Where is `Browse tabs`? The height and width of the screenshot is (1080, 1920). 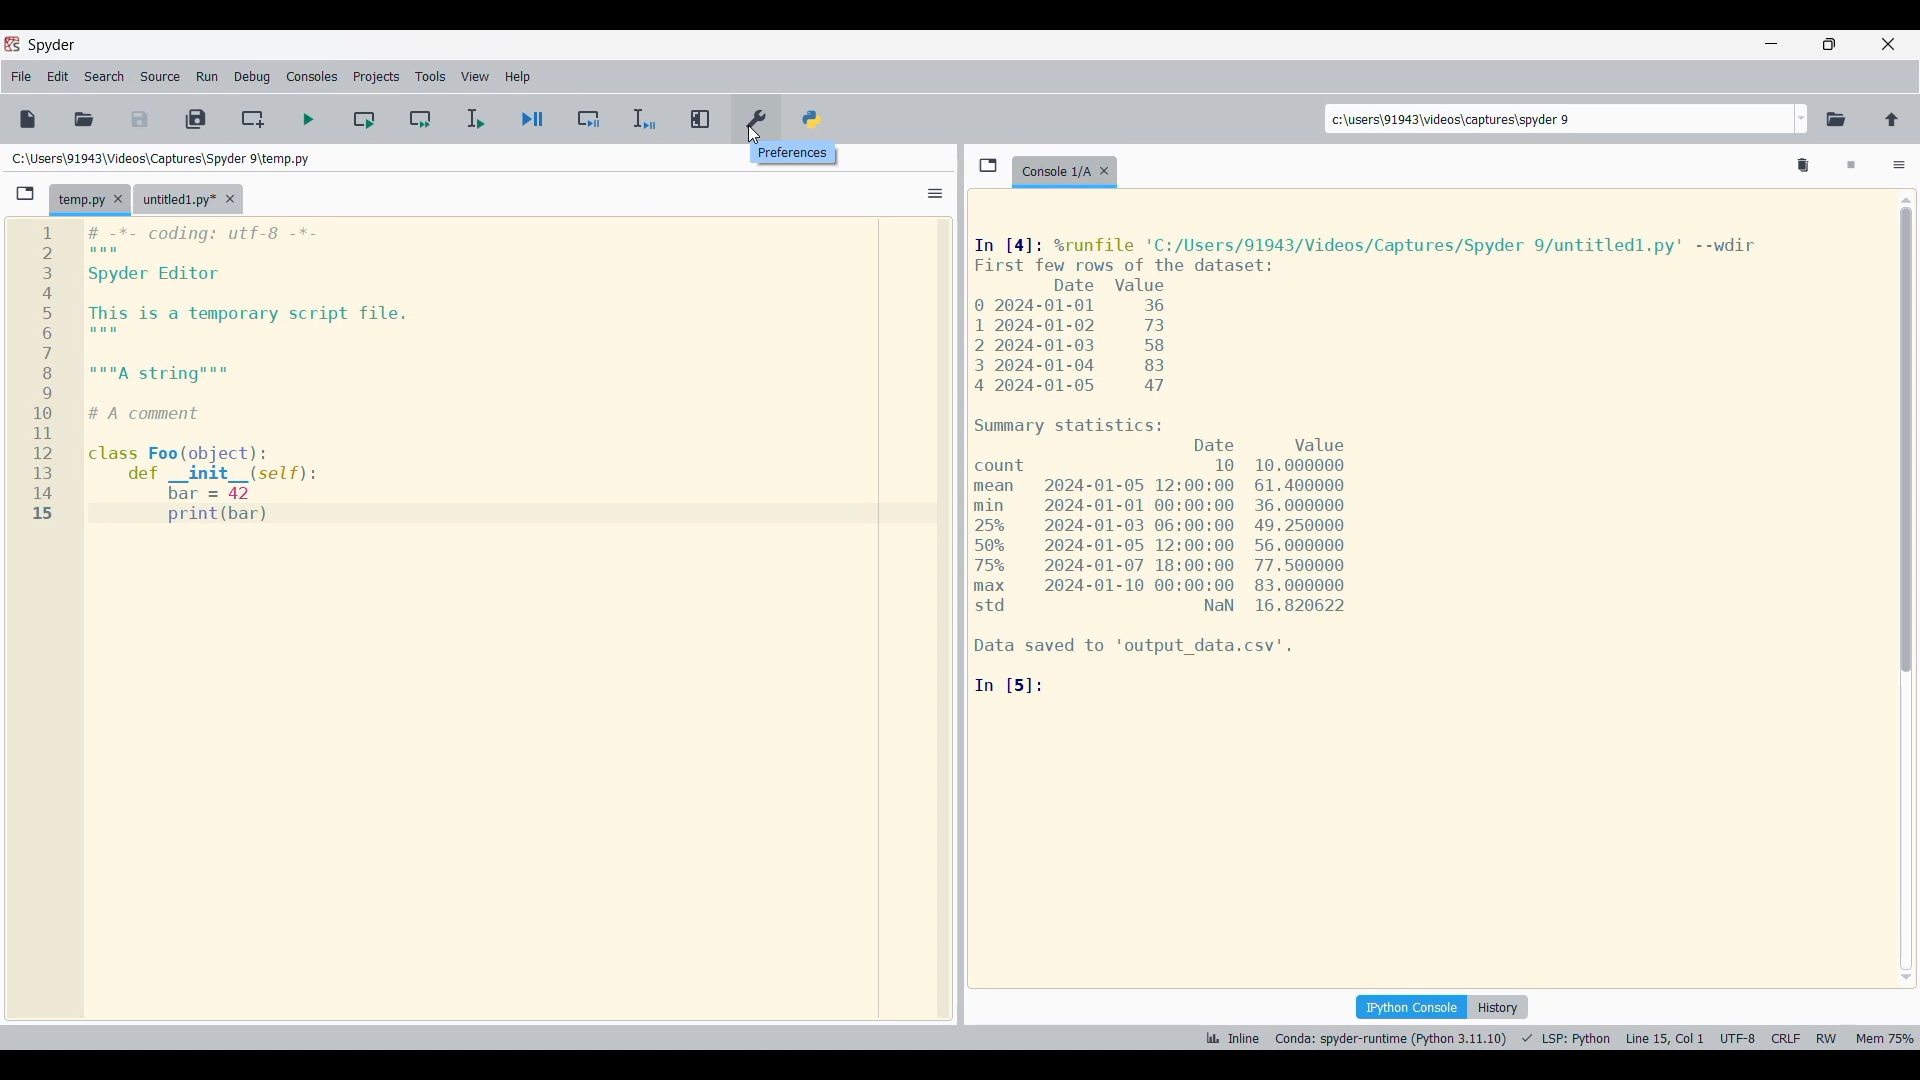 Browse tabs is located at coordinates (988, 165).